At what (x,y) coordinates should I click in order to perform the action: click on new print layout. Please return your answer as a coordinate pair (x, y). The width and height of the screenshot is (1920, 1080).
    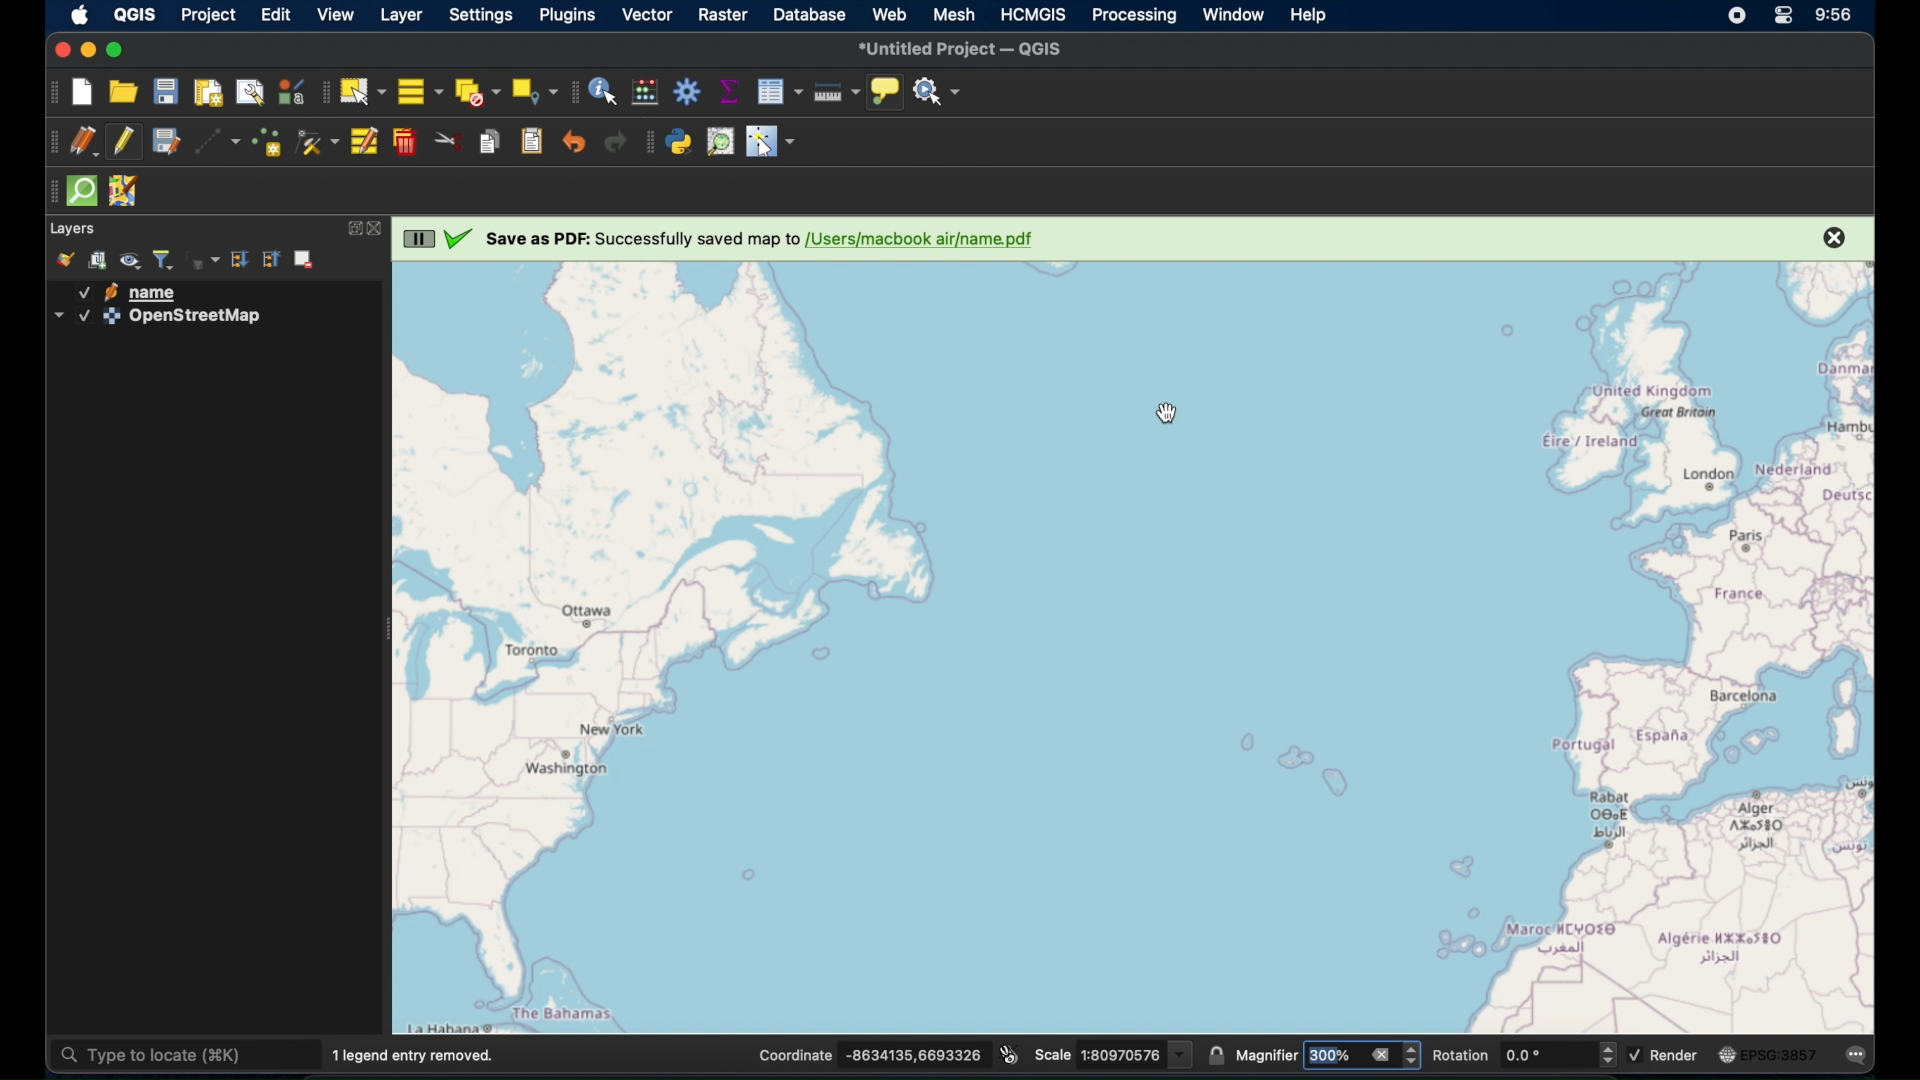
    Looking at the image, I should click on (207, 93).